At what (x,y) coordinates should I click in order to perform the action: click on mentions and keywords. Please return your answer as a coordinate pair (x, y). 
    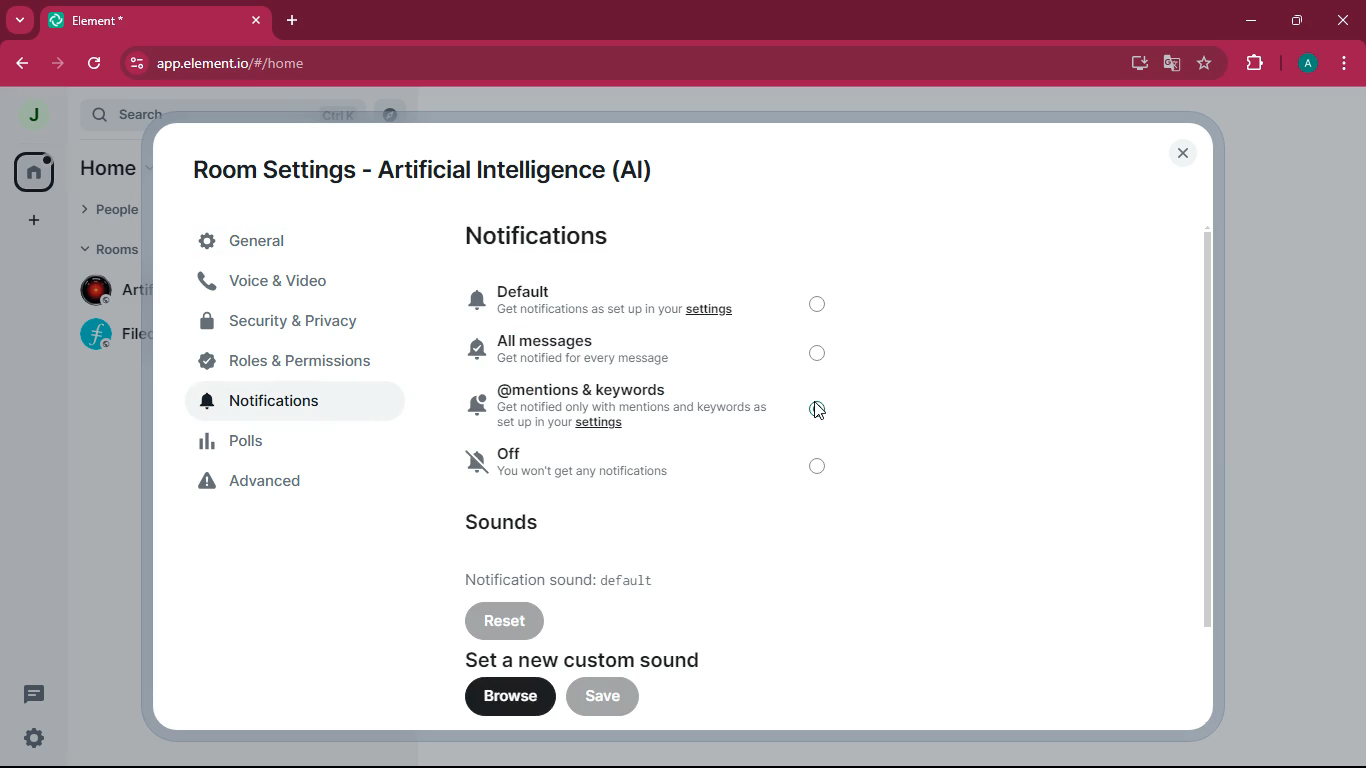
    Looking at the image, I should click on (621, 404).